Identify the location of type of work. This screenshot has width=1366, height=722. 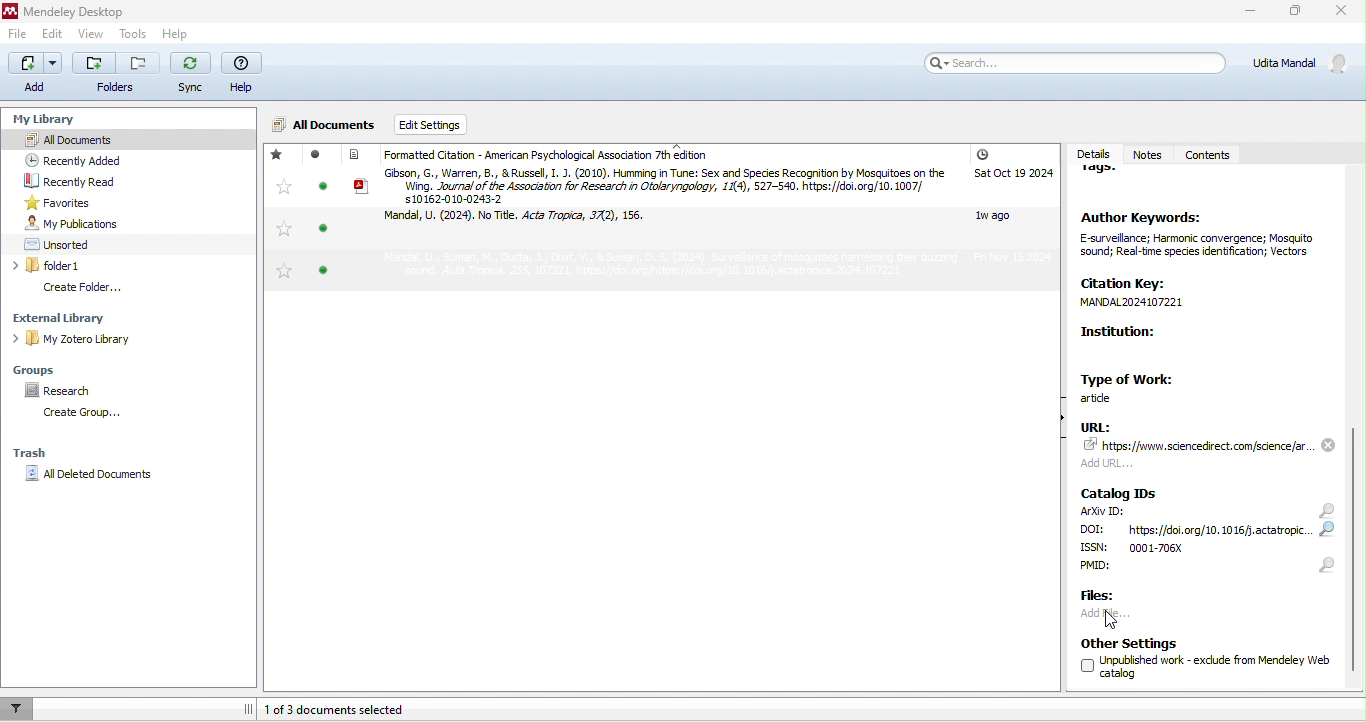
(1136, 386).